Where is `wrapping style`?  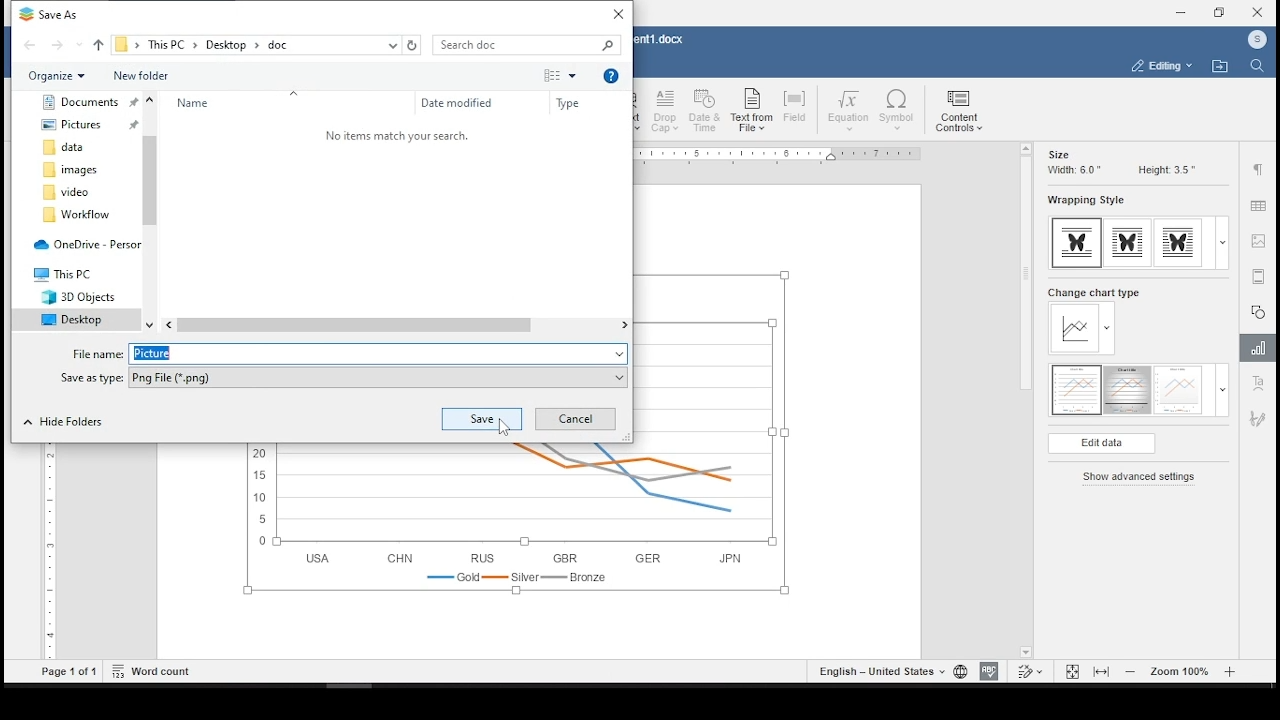
wrapping style is located at coordinates (1078, 243).